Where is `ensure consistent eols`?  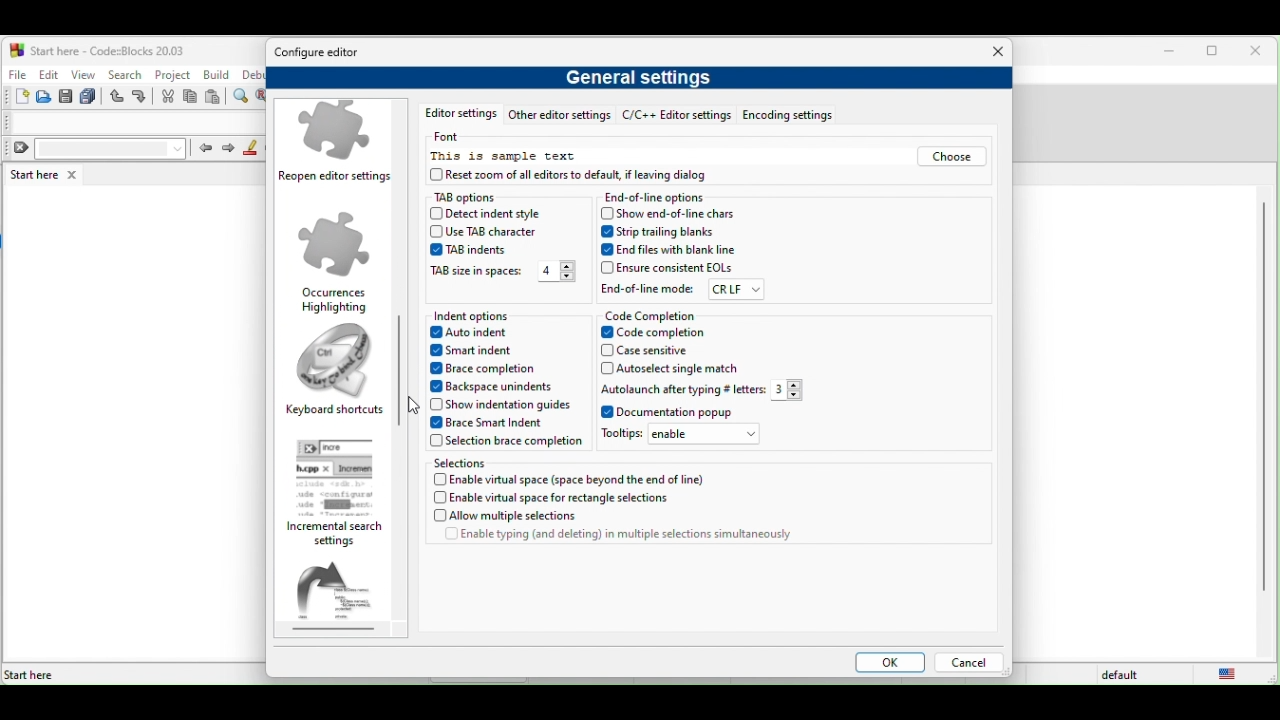 ensure consistent eols is located at coordinates (667, 268).